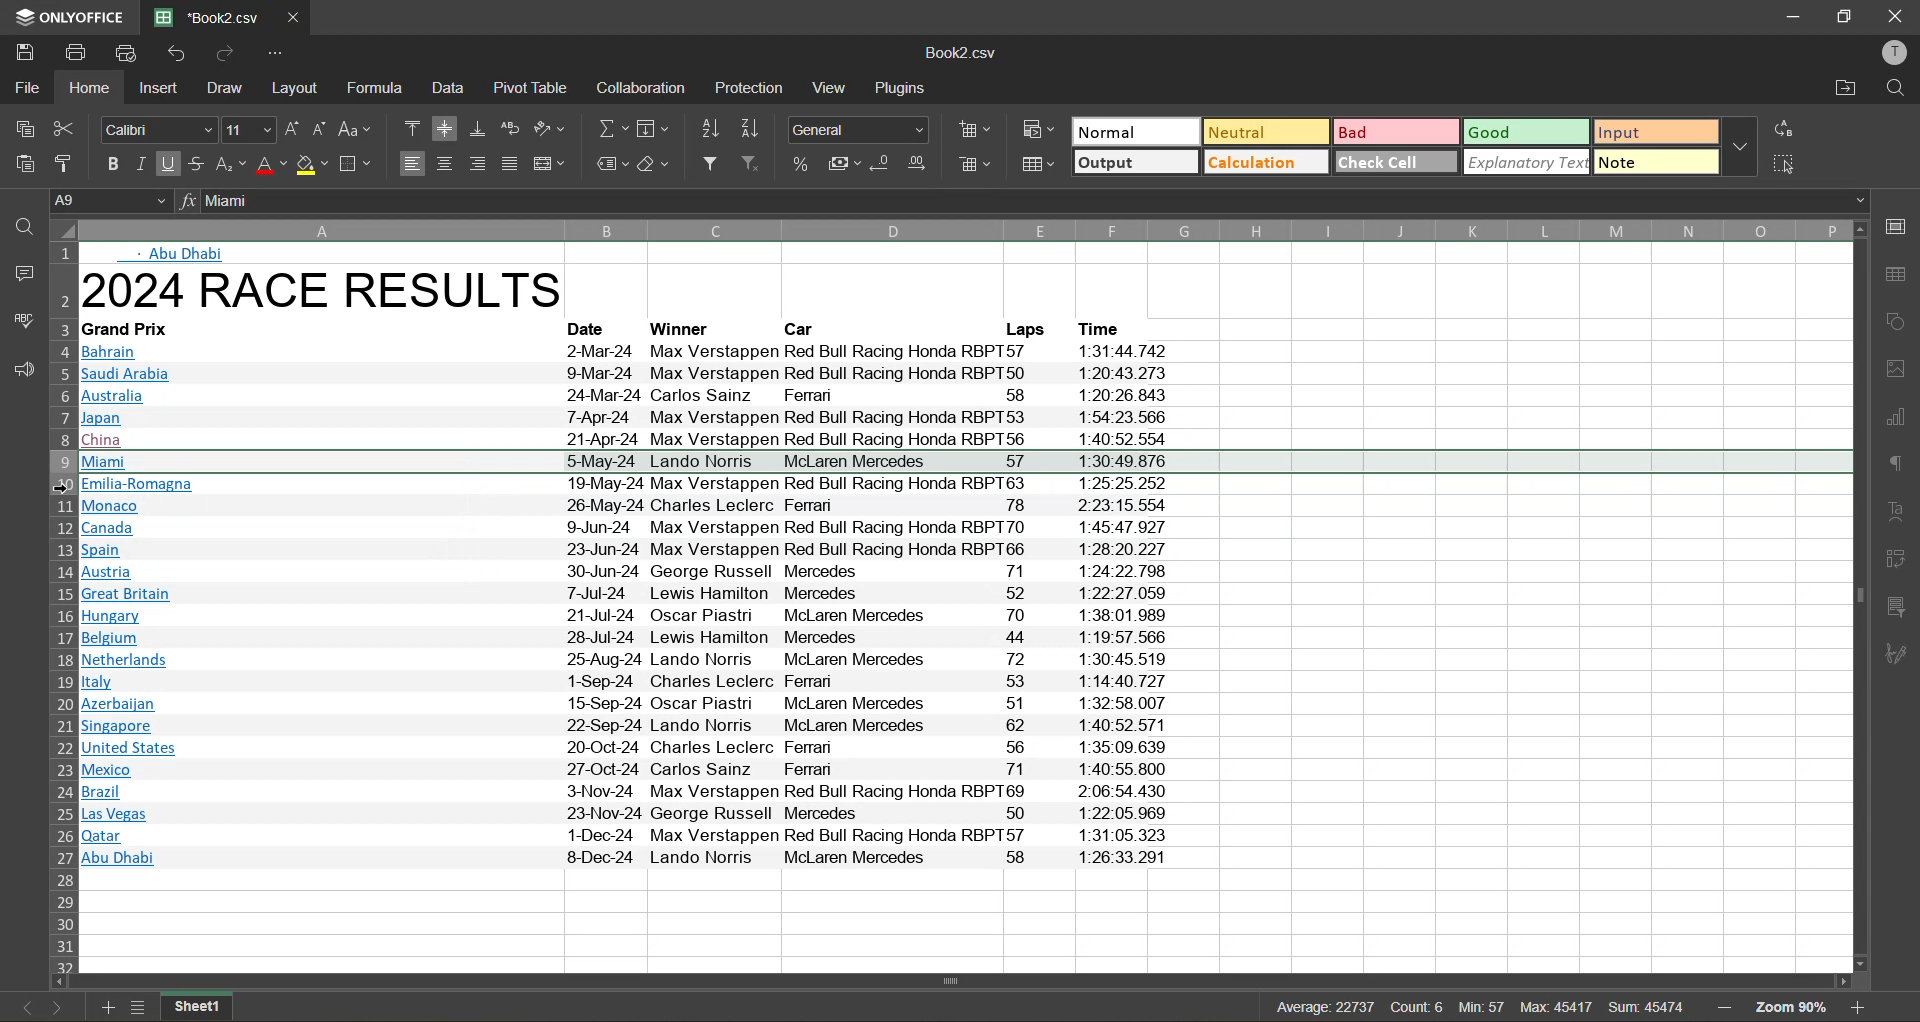 This screenshot has width=1920, height=1022. What do you see at coordinates (1419, 1007) in the screenshot?
I see `count: 6` at bounding box center [1419, 1007].